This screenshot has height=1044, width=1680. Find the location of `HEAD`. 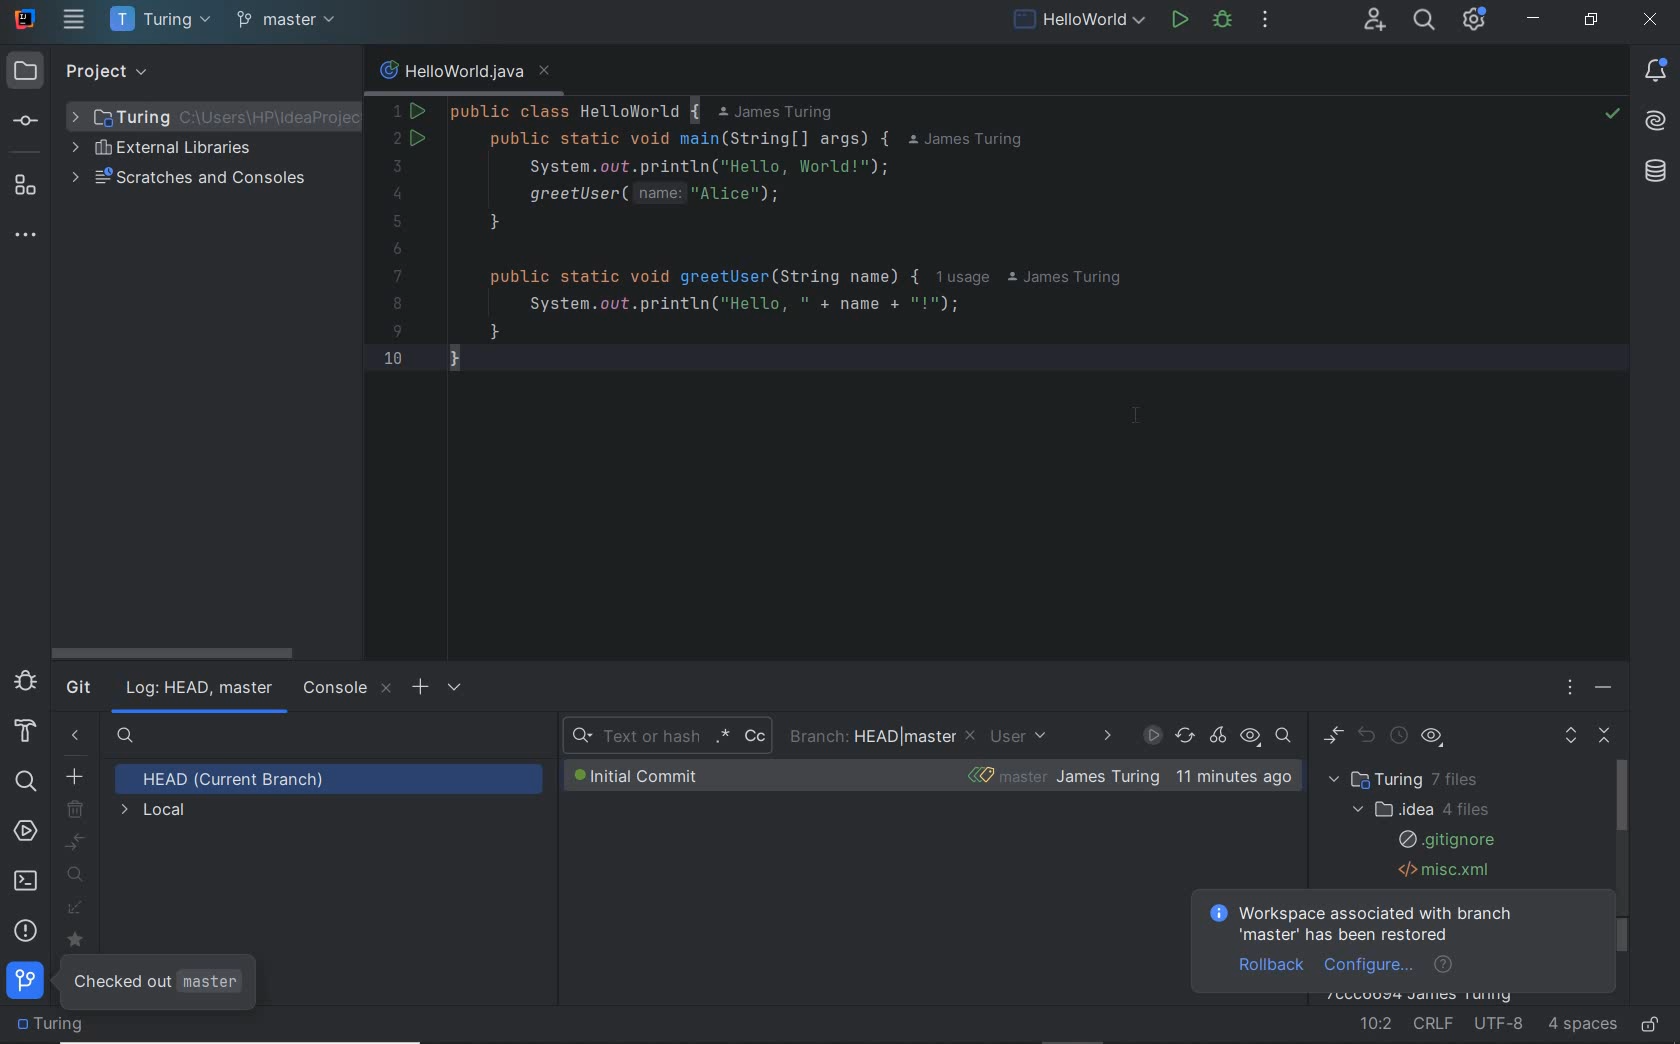

HEAD is located at coordinates (239, 780).